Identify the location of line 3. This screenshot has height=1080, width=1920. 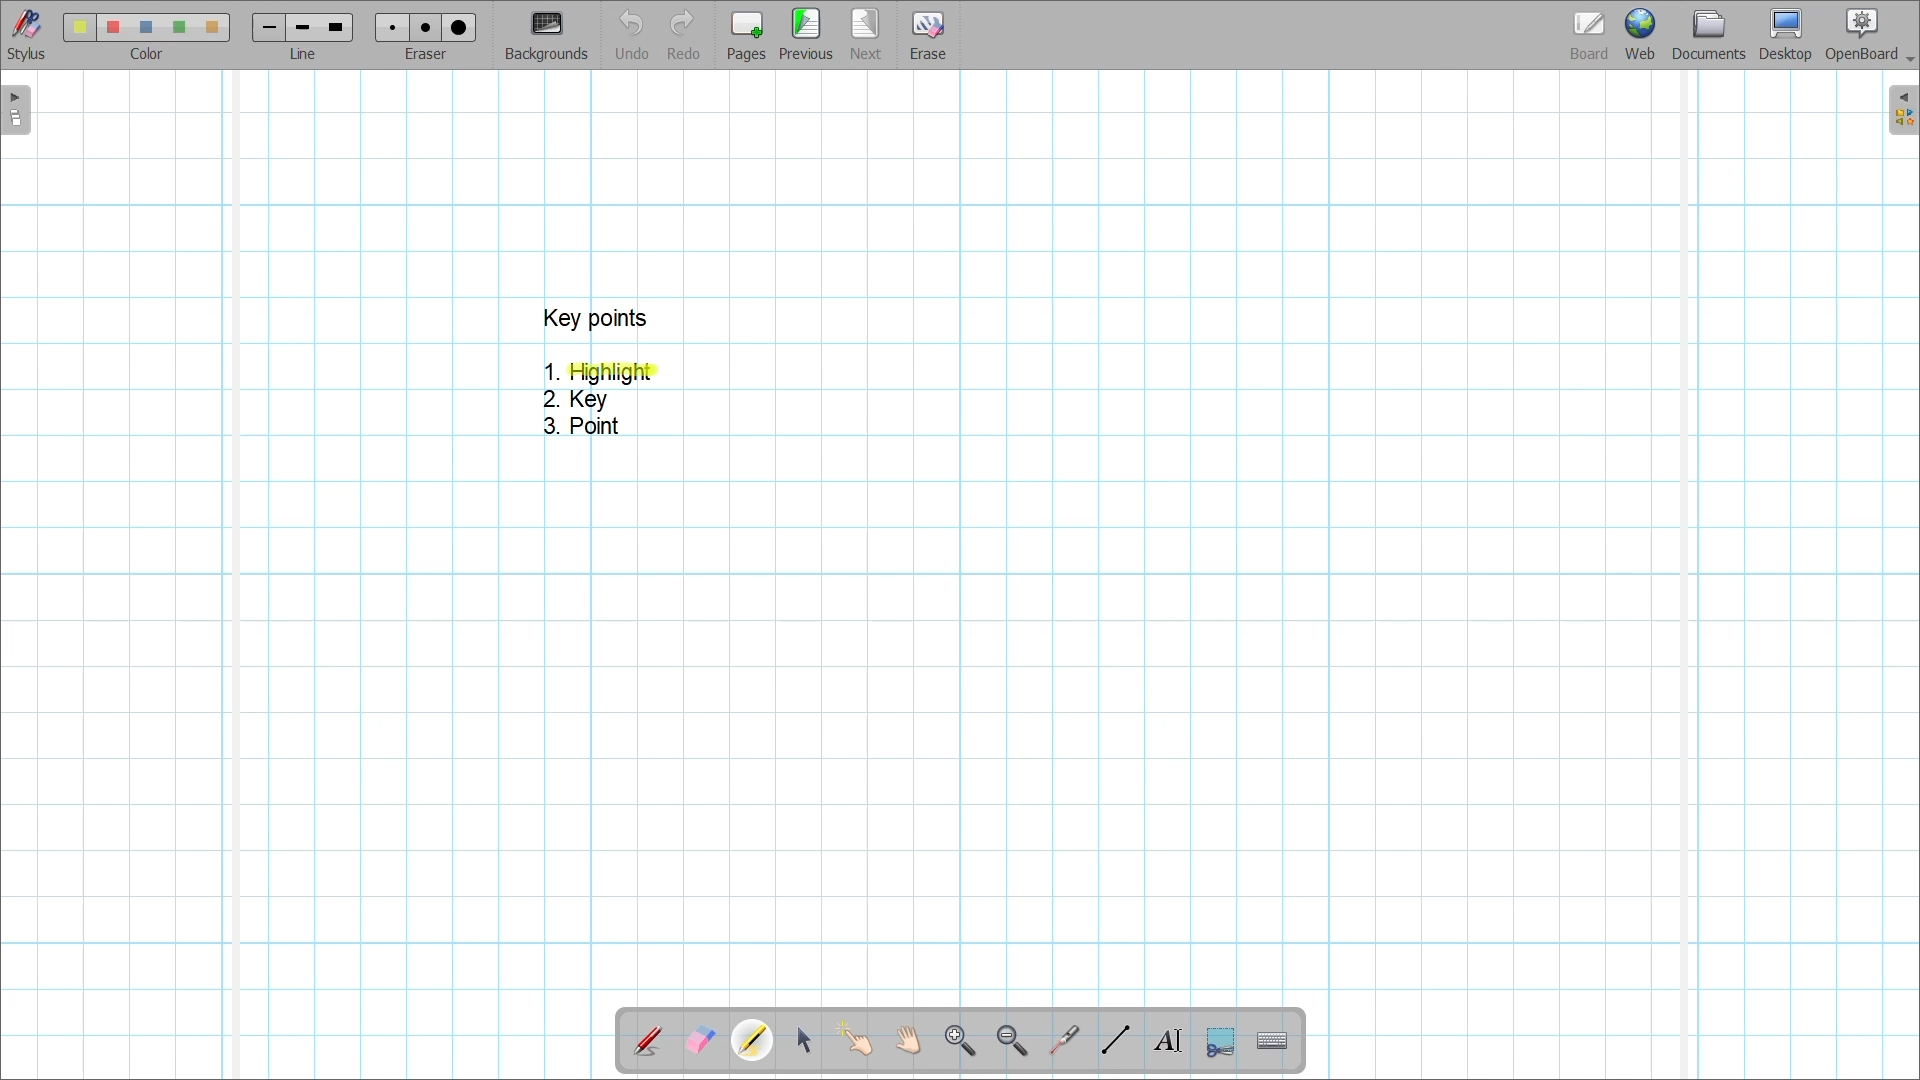
(334, 27).